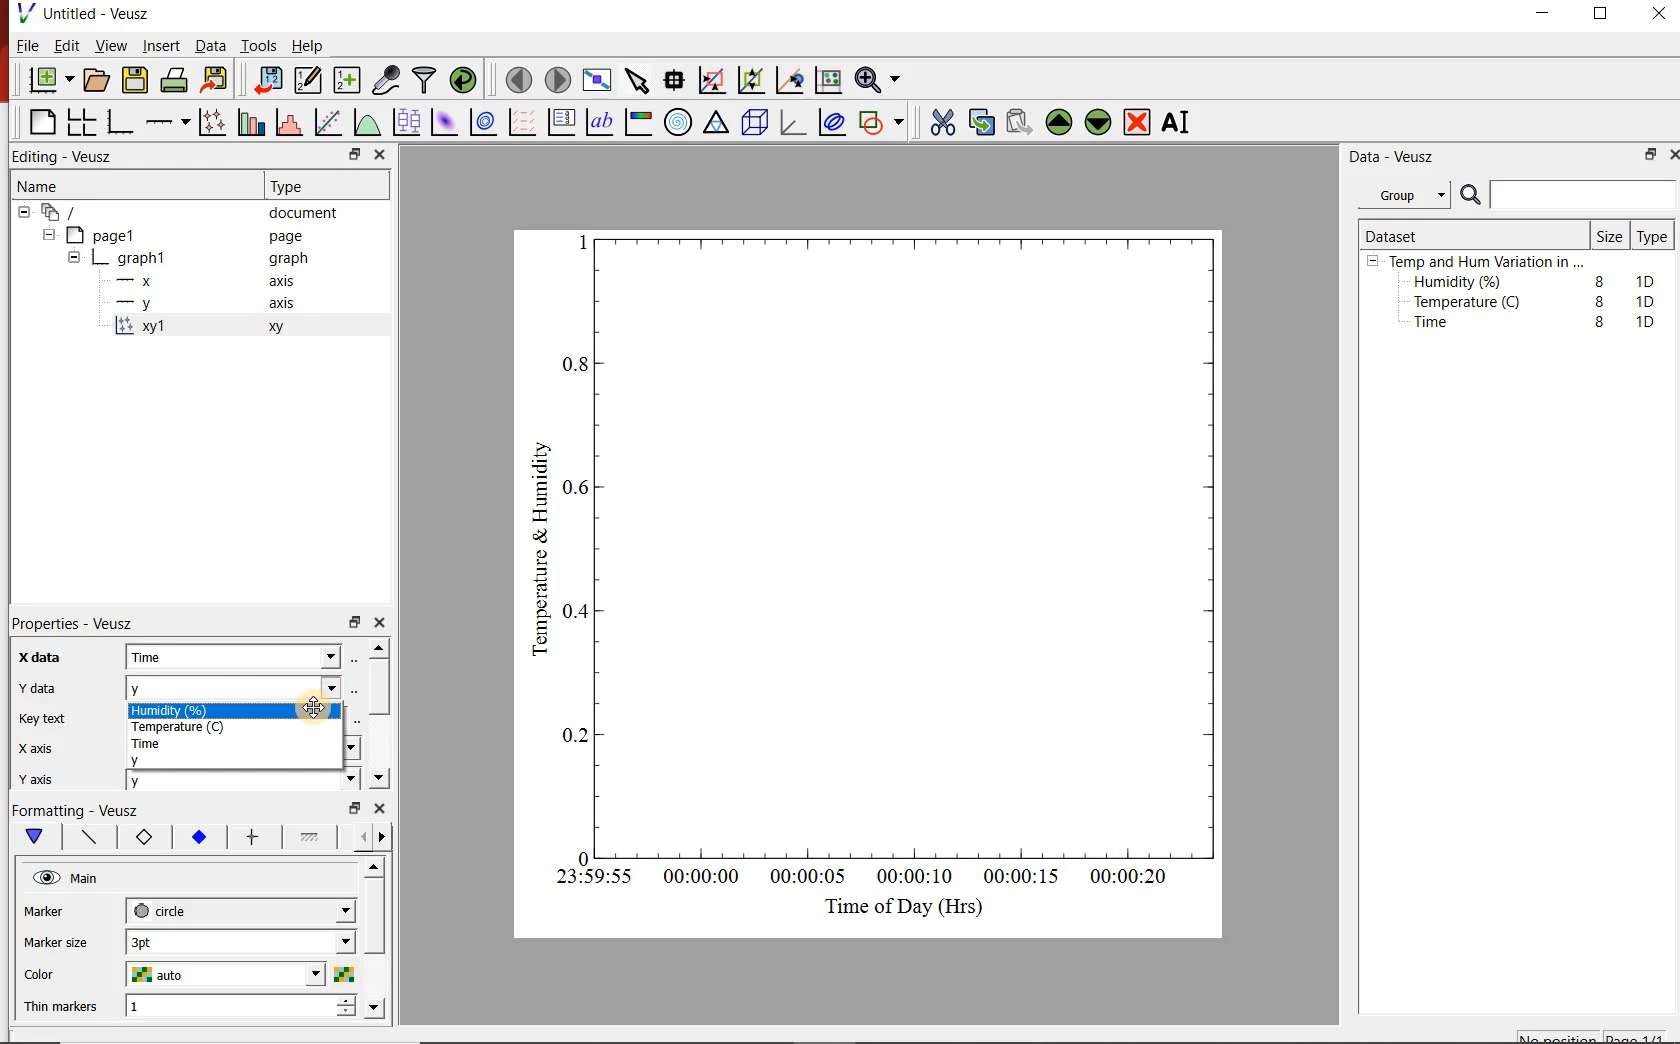 The width and height of the screenshot is (1680, 1044). I want to click on Size, so click(1608, 235).